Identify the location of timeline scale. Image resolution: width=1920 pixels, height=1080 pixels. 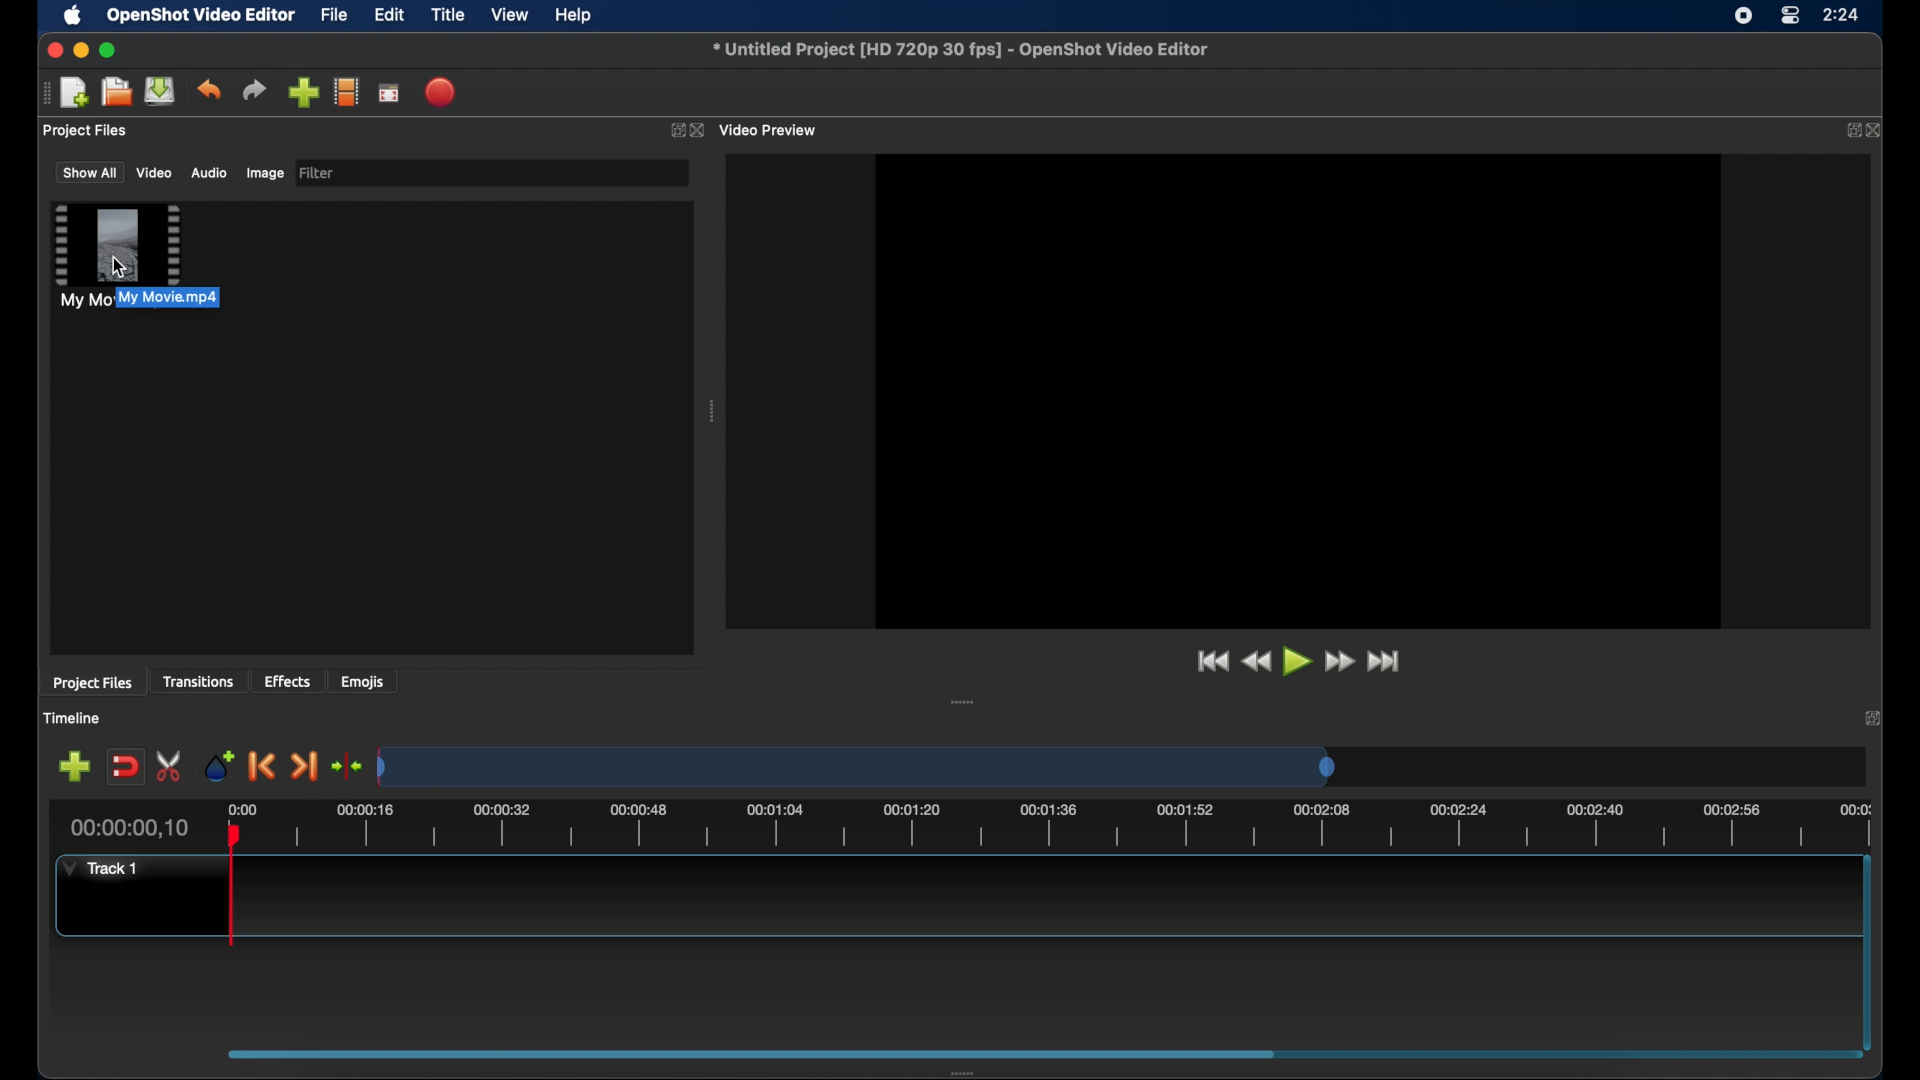
(856, 765).